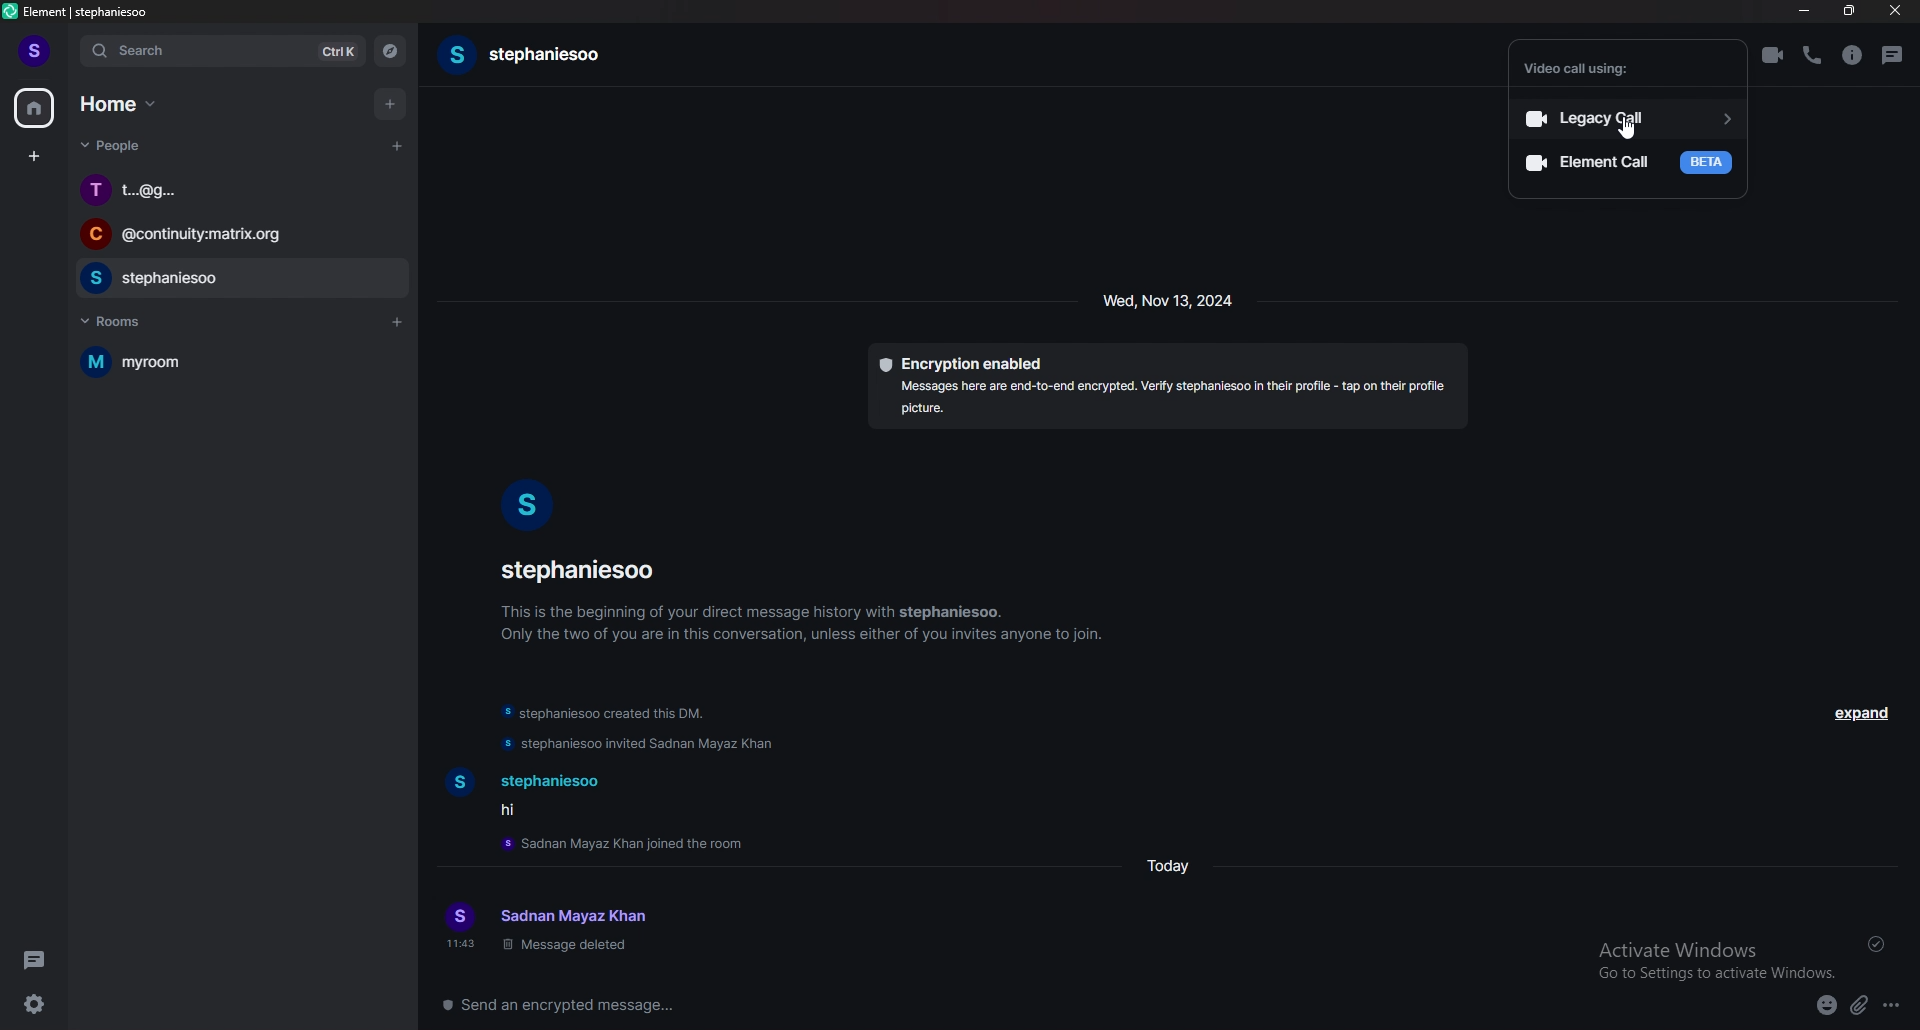 This screenshot has height=1030, width=1920. Describe the element at coordinates (36, 960) in the screenshot. I see `theads` at that location.